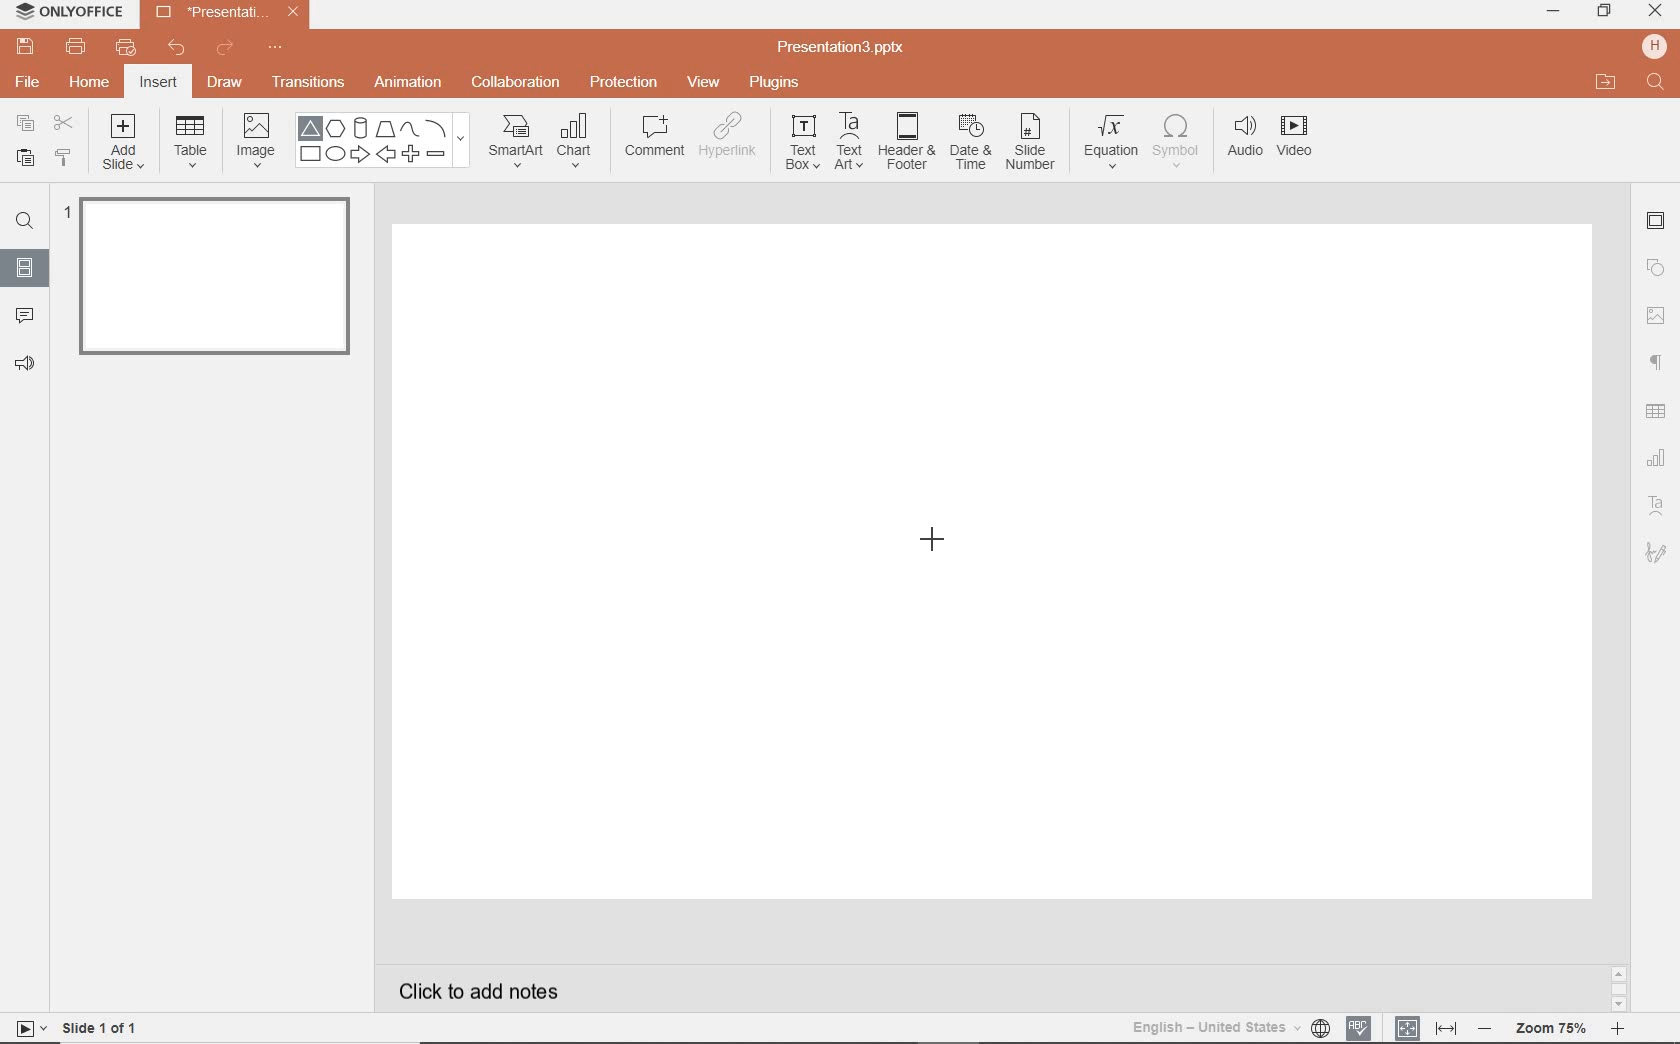 This screenshot has width=1680, height=1044. Describe the element at coordinates (728, 141) in the screenshot. I see `HYPERLINK` at that location.